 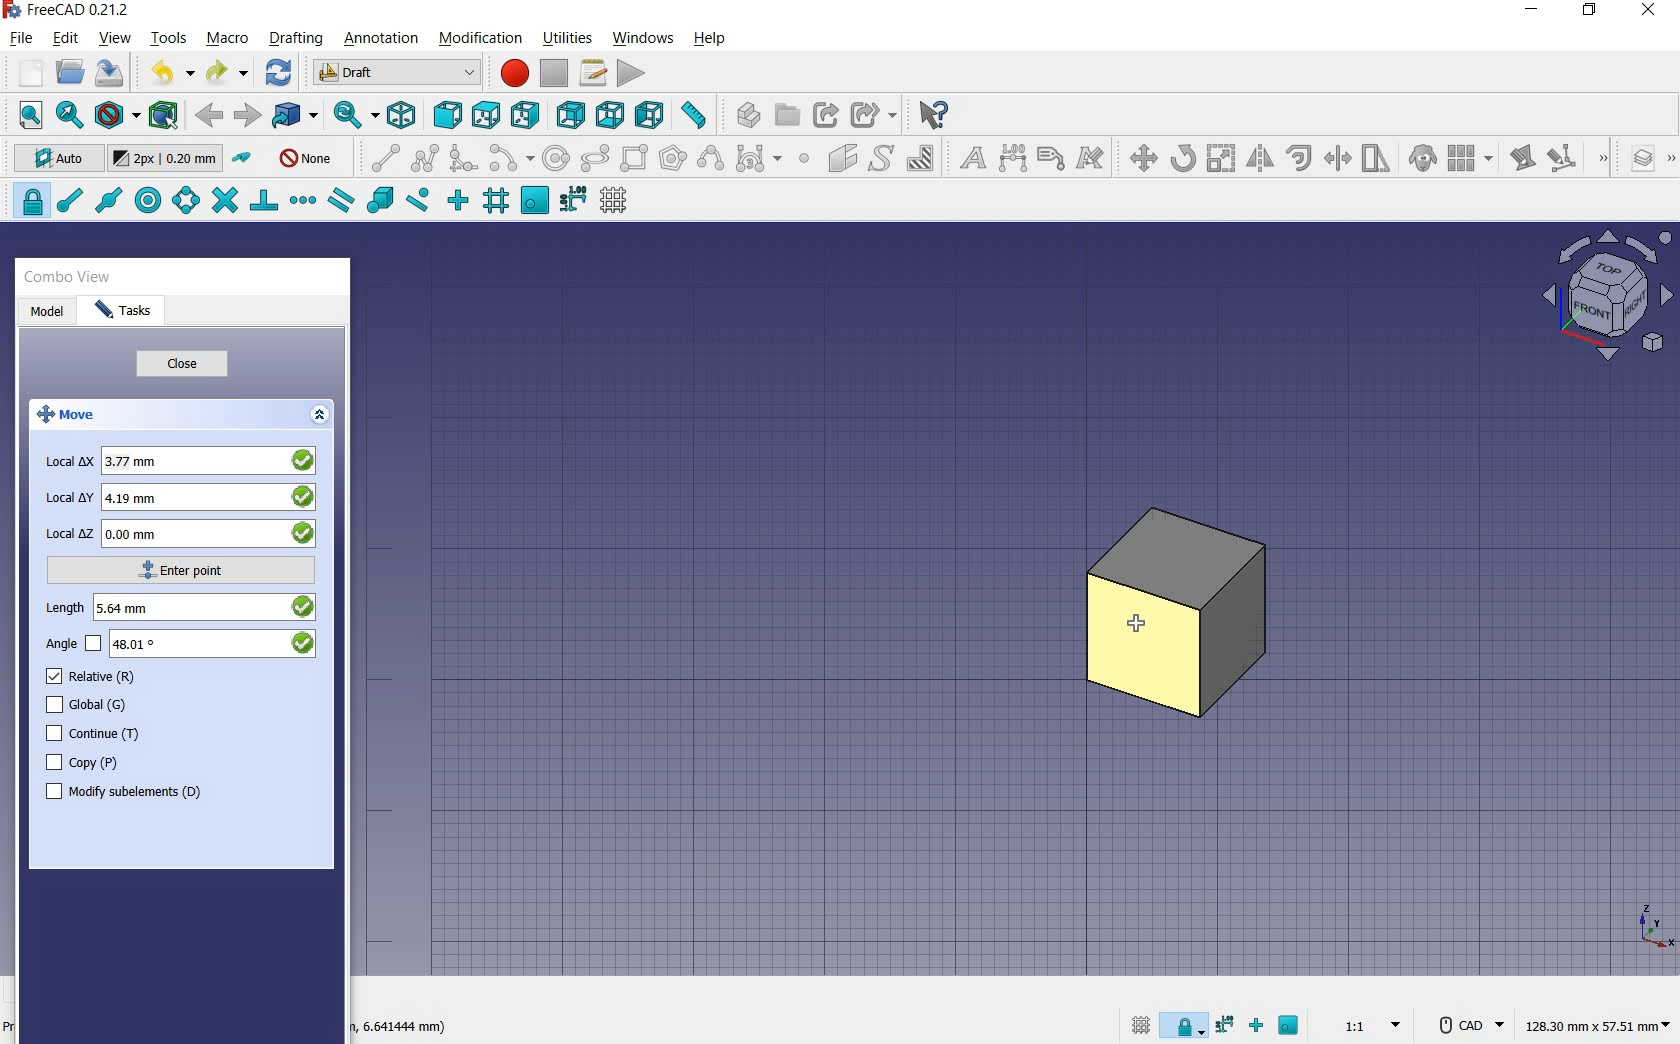 I want to click on stop macro recording, so click(x=551, y=75).